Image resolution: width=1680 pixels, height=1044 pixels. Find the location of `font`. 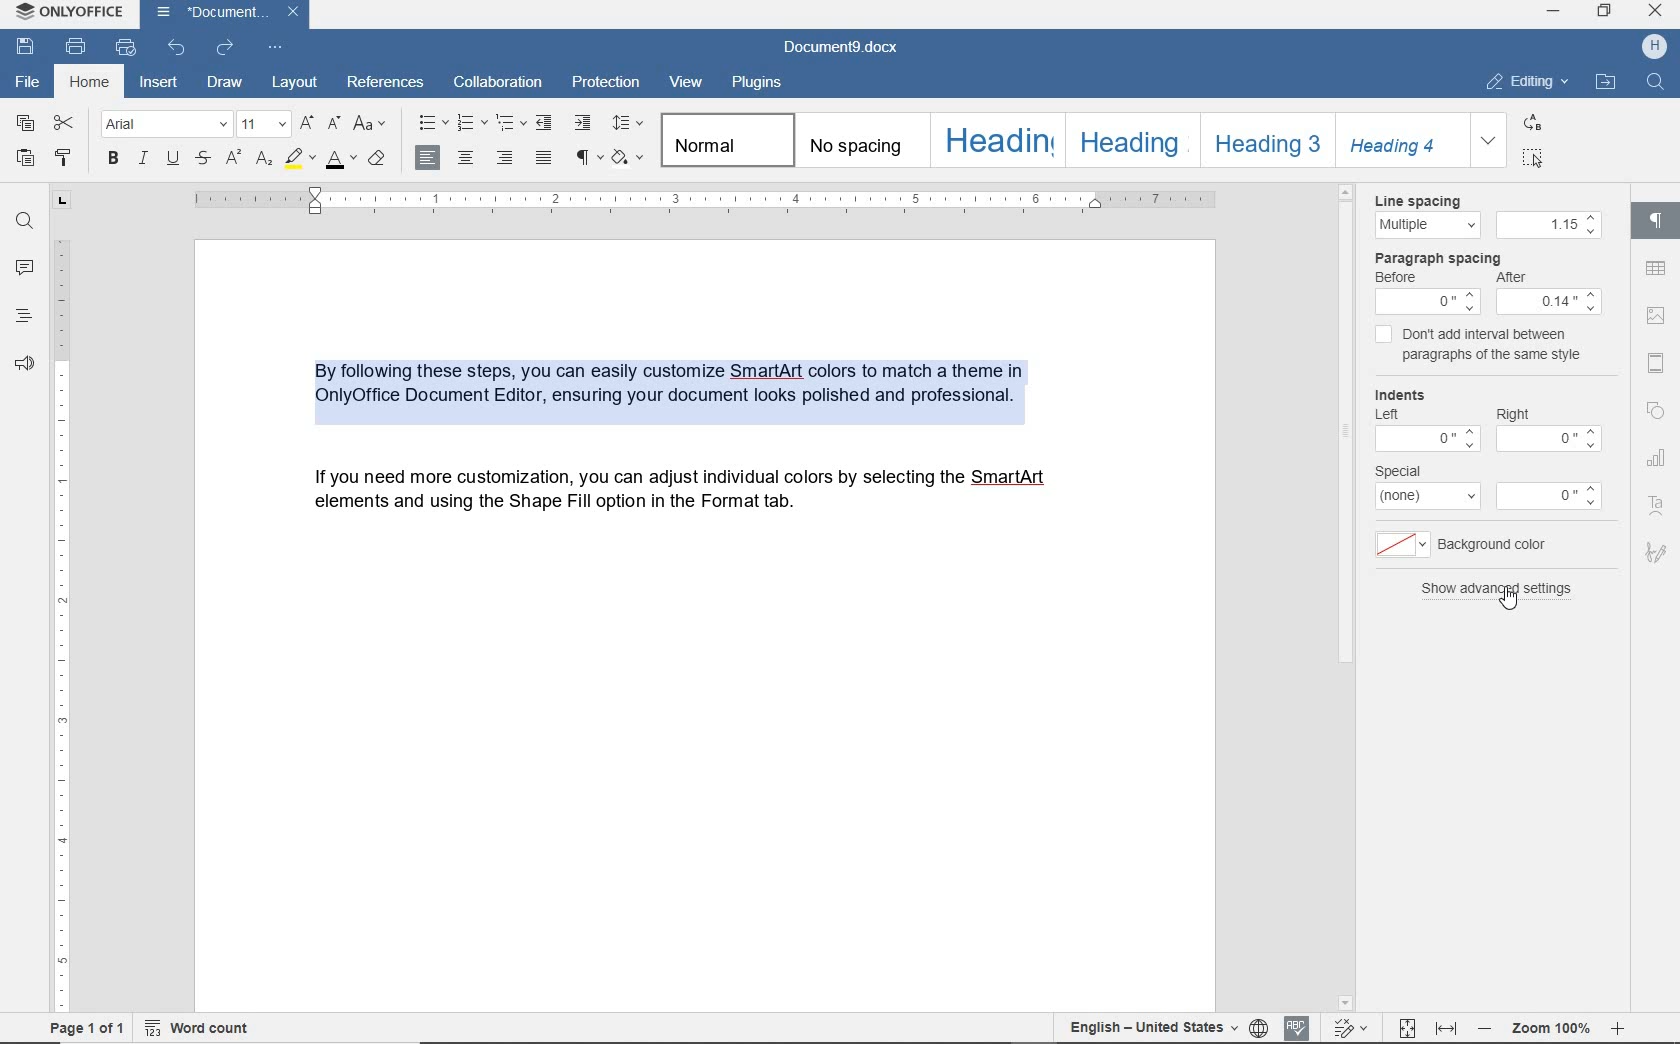

font is located at coordinates (165, 123).